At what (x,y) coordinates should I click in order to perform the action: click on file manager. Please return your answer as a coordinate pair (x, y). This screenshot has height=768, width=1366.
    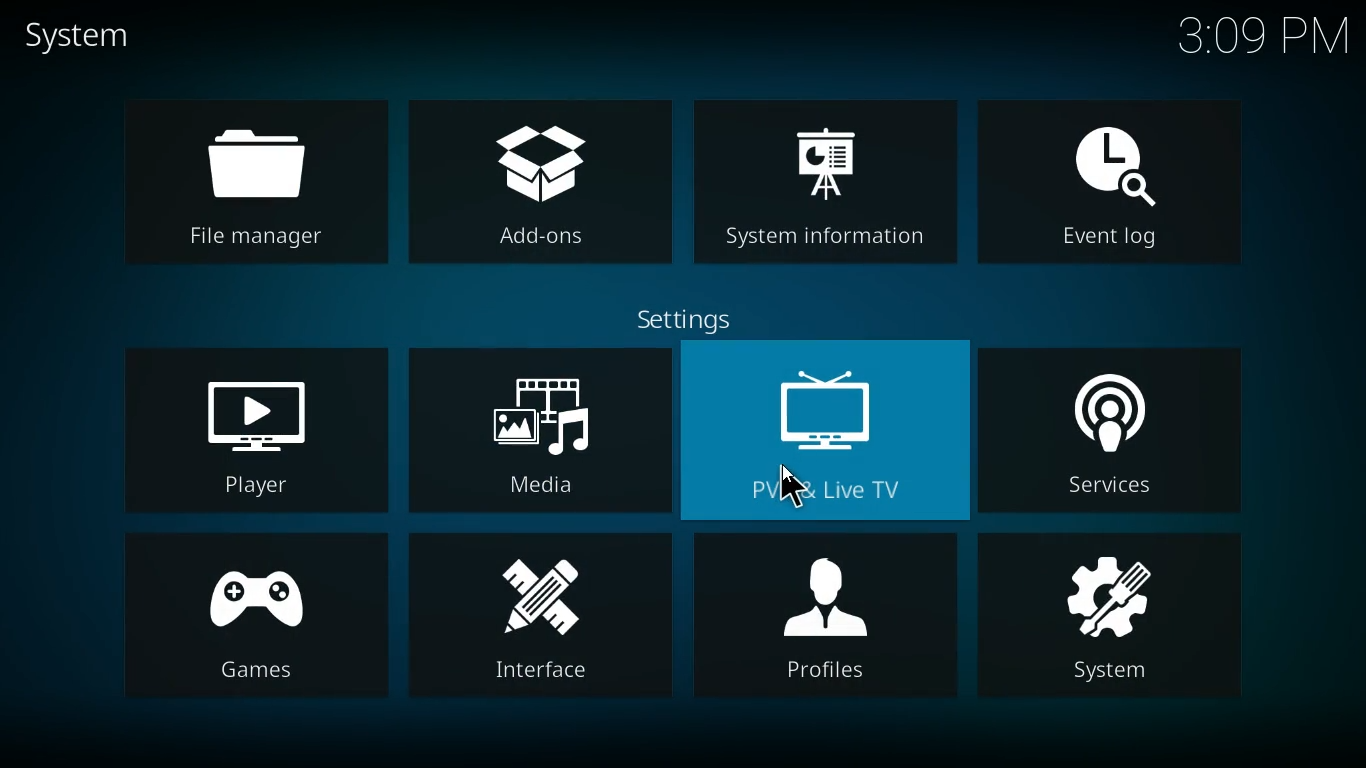
    Looking at the image, I should click on (248, 182).